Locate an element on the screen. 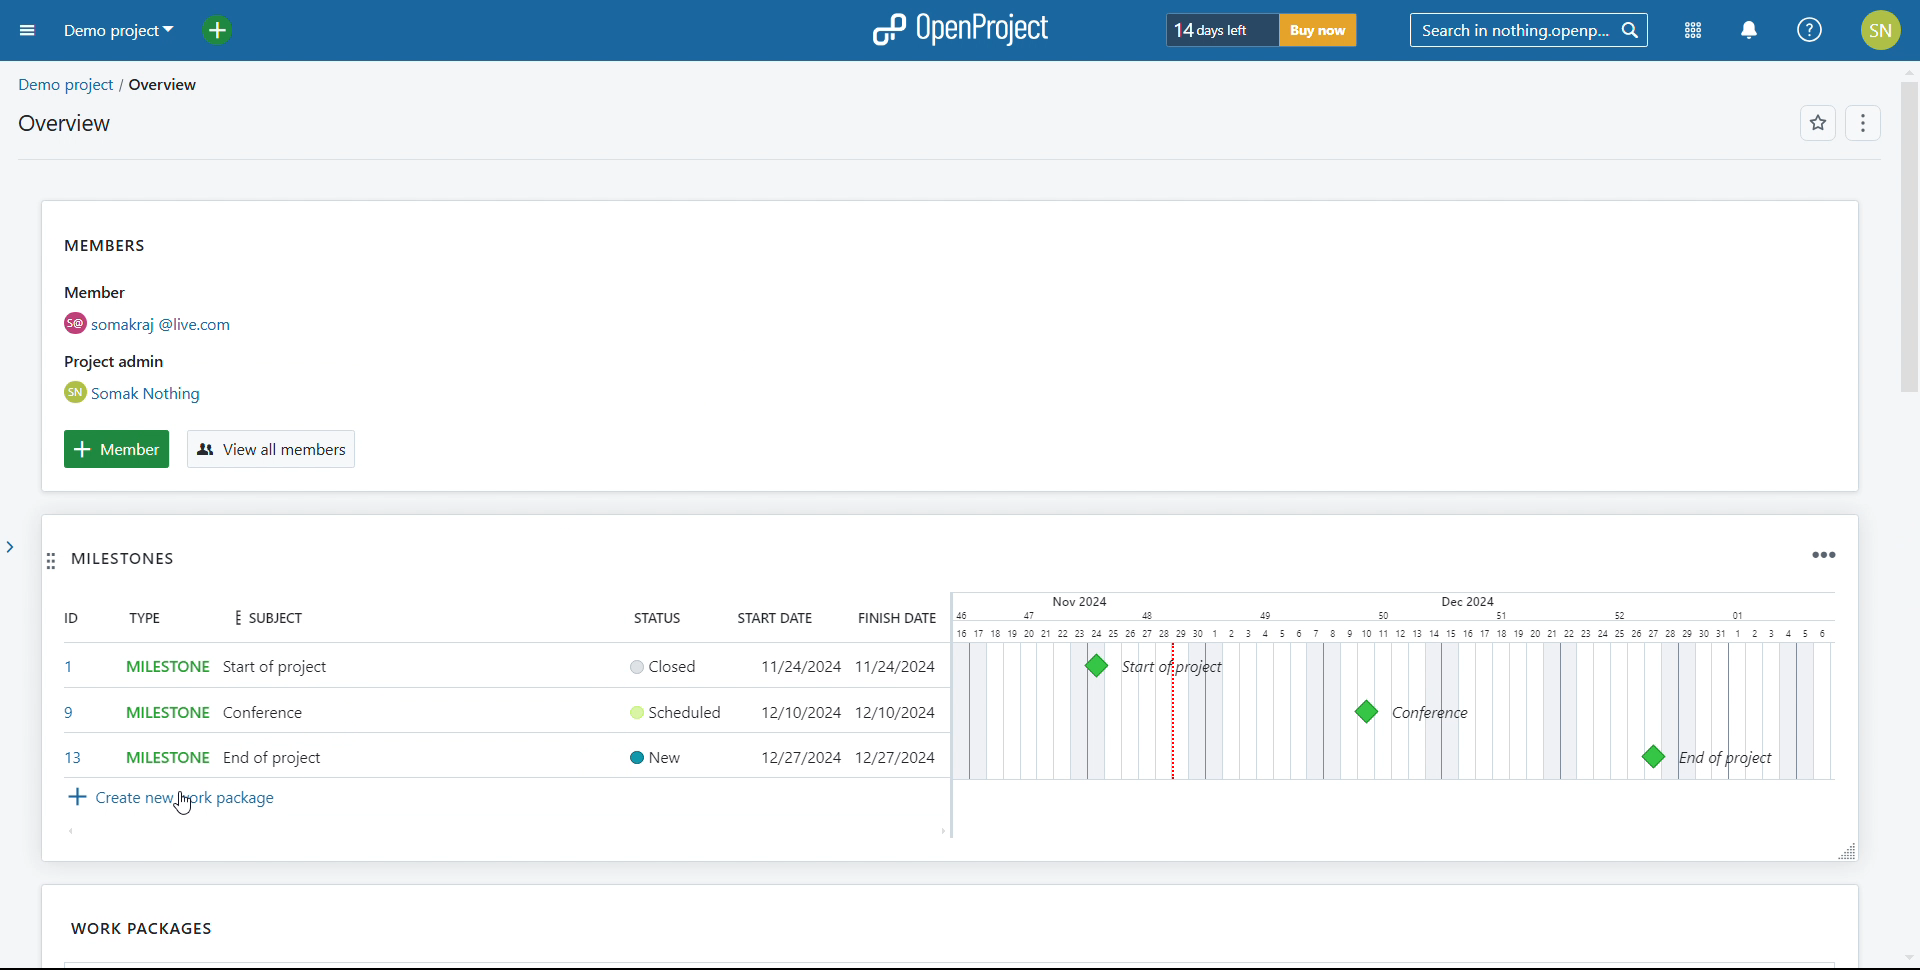  id is located at coordinates (72, 691).